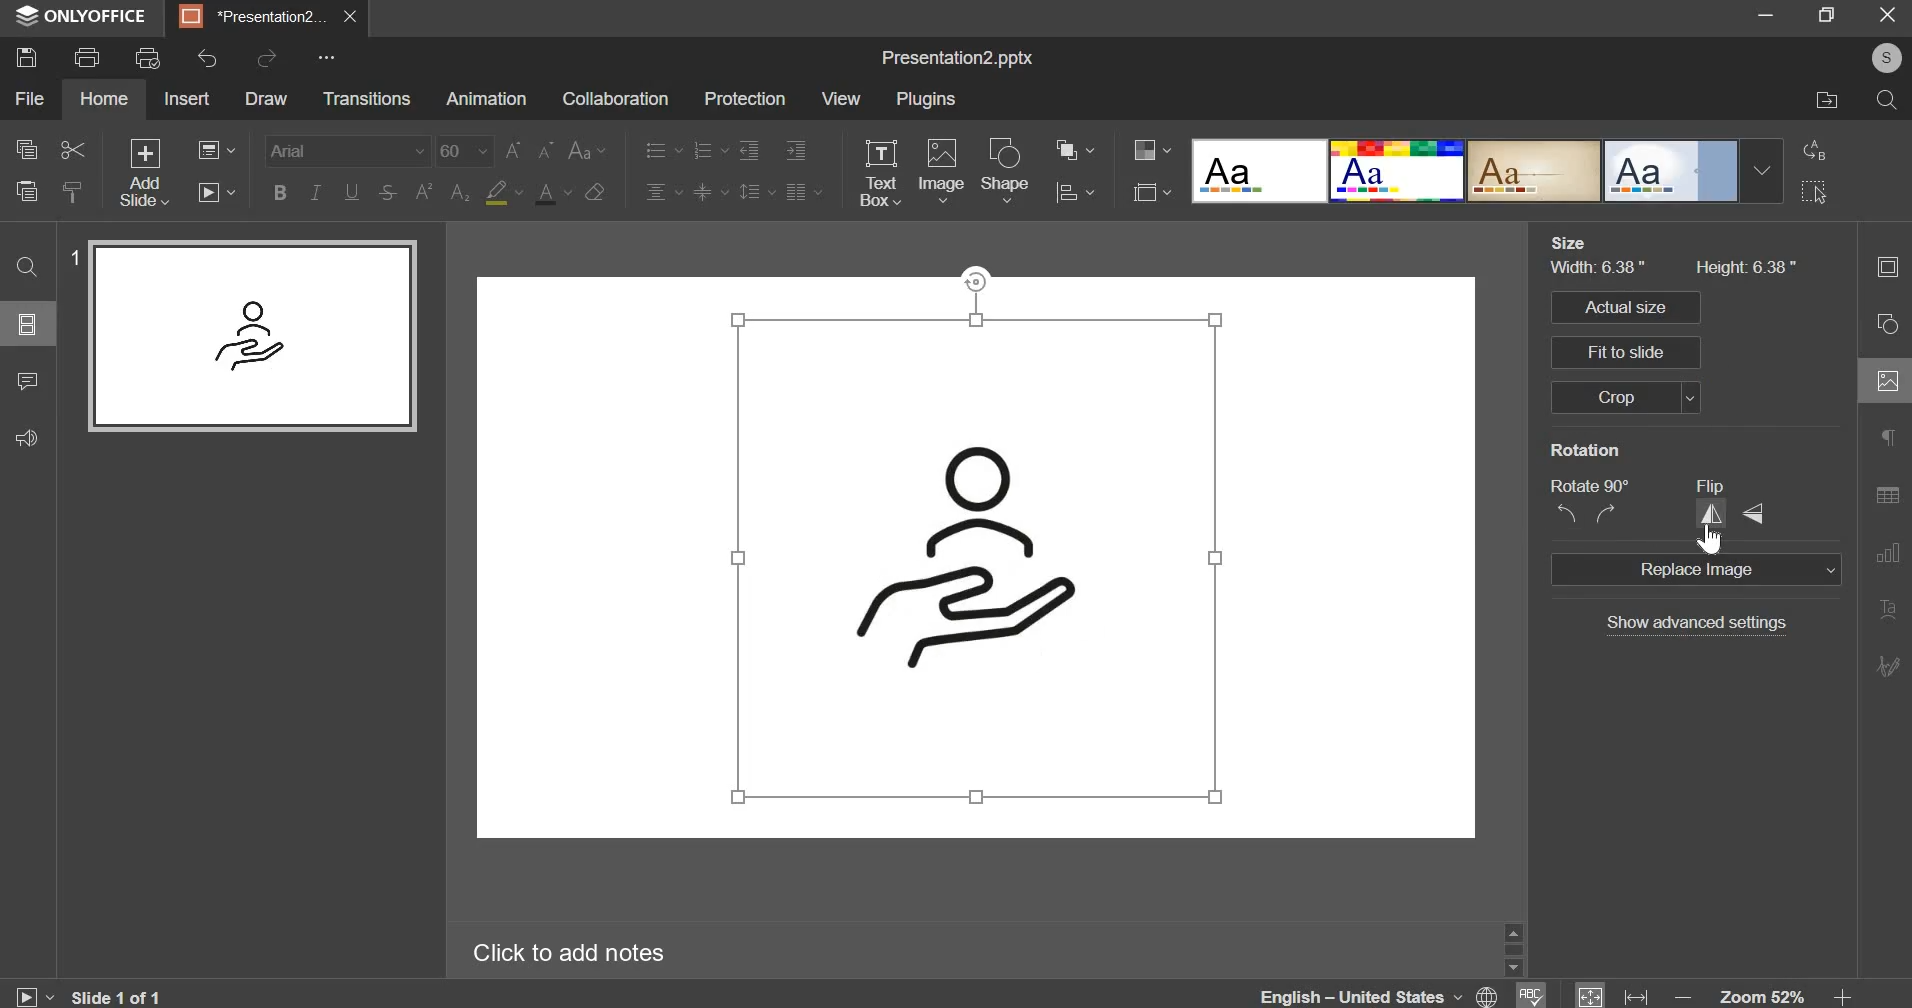  Describe the element at coordinates (495, 151) in the screenshot. I see `font size chane` at that location.